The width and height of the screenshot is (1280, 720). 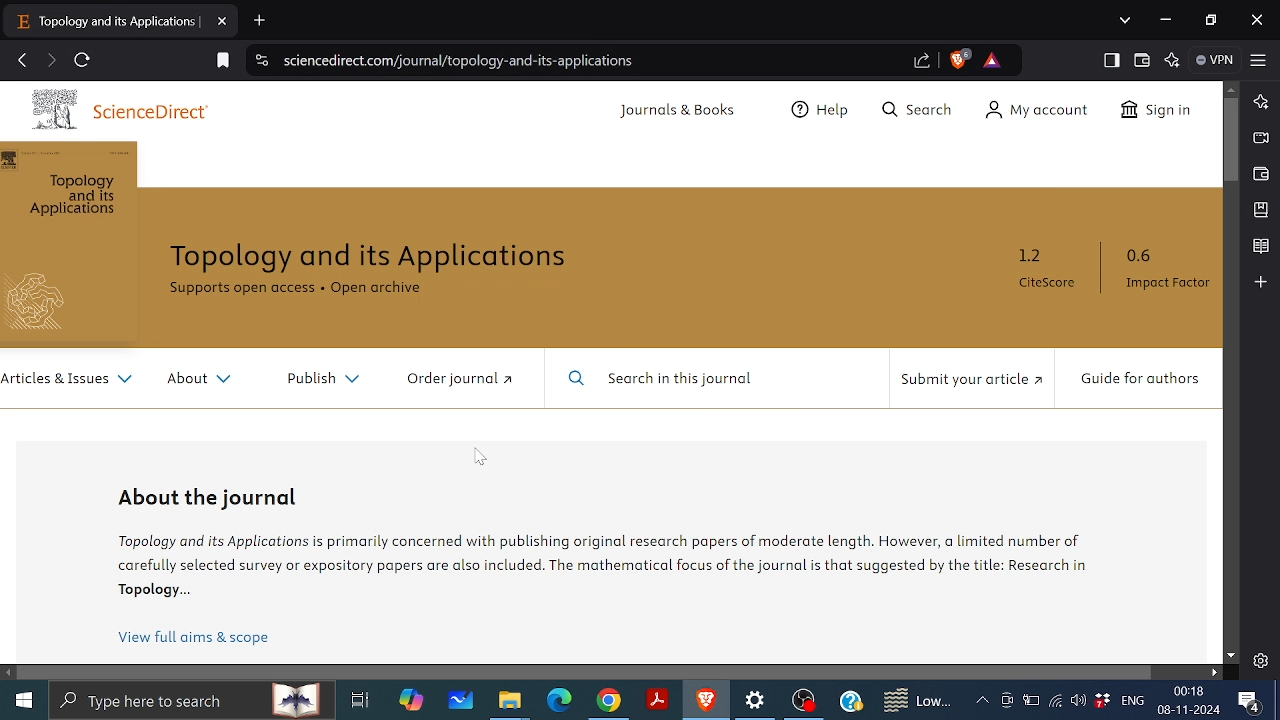 What do you see at coordinates (461, 704) in the screenshot?
I see `White board` at bounding box center [461, 704].